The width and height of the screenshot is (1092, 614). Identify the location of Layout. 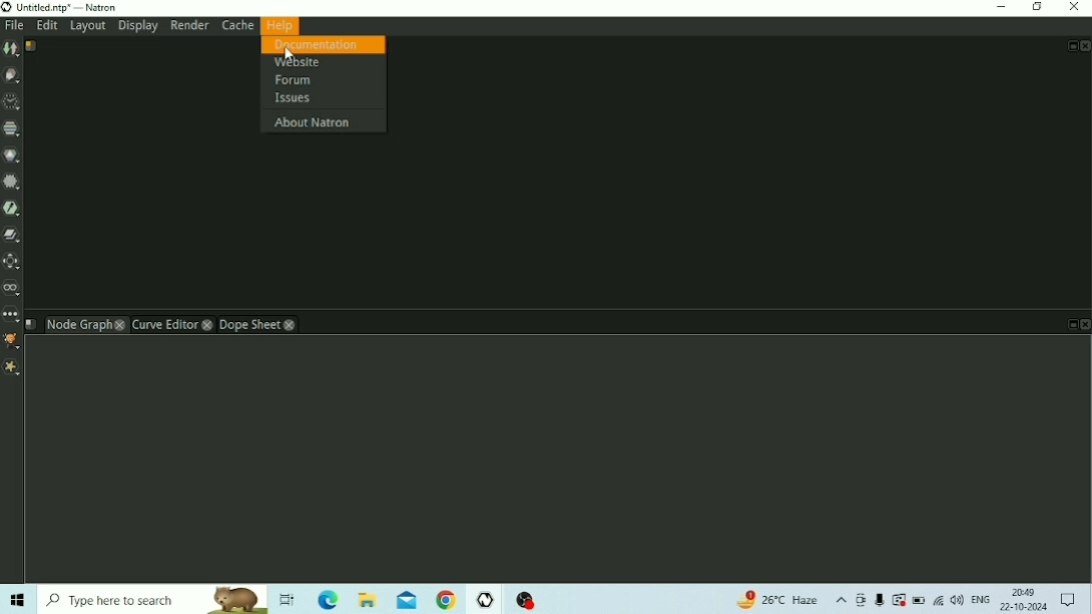
(87, 27).